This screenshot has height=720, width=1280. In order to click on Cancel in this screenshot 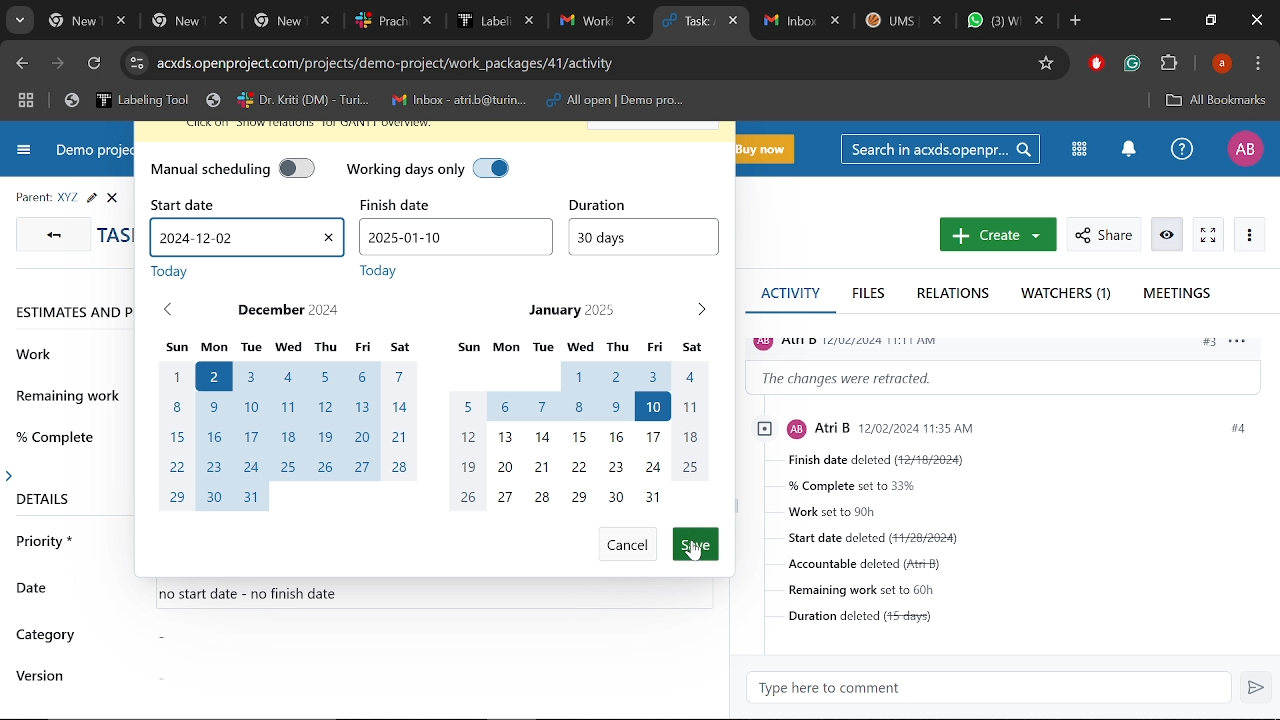, I will do `click(624, 543)`.